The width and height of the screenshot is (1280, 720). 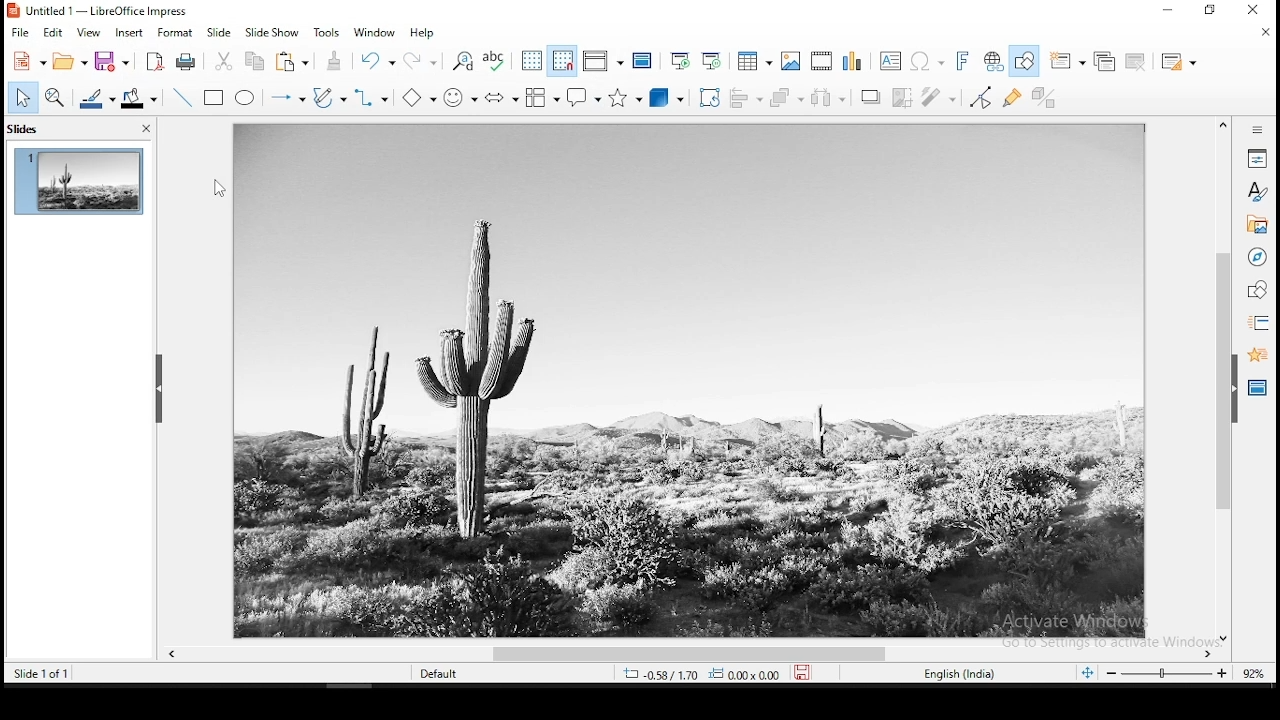 What do you see at coordinates (275, 32) in the screenshot?
I see `slide show` at bounding box center [275, 32].